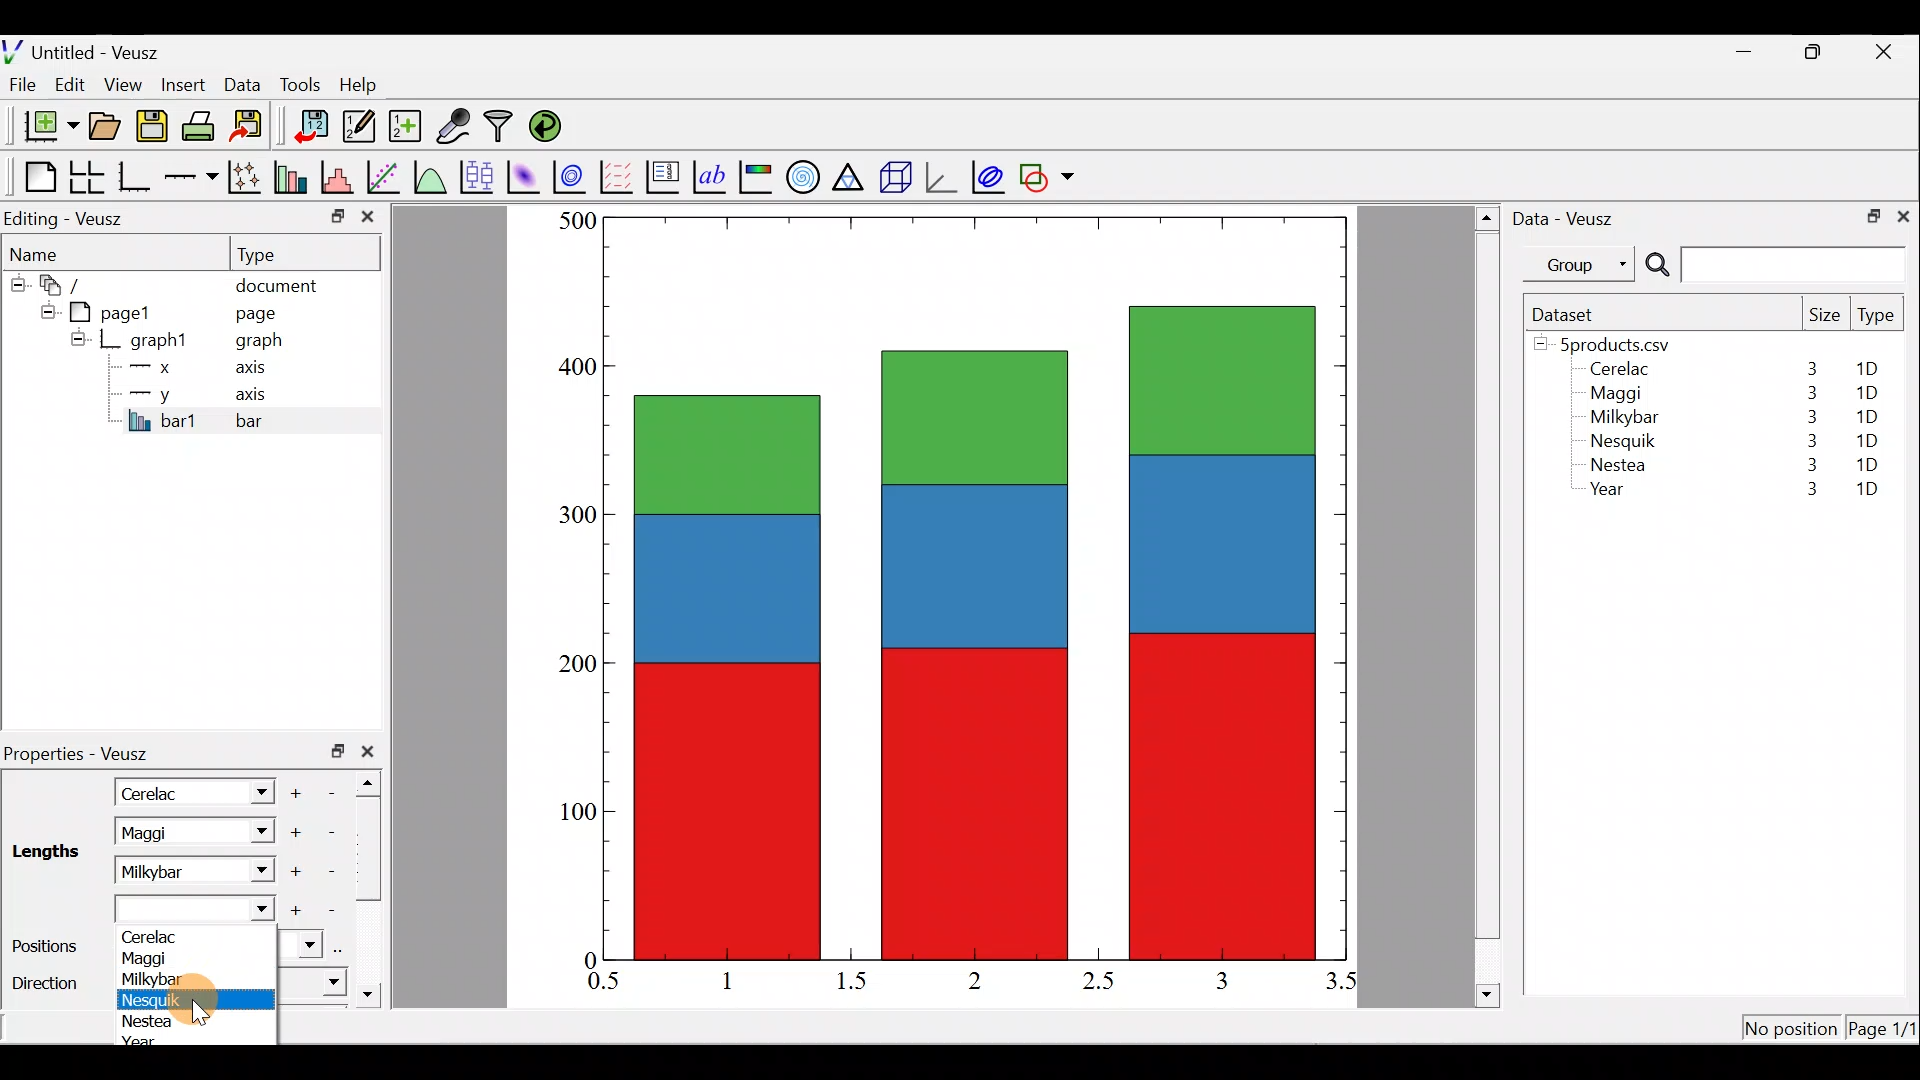 The image size is (1920, 1080). I want to click on Text label, so click(712, 174).